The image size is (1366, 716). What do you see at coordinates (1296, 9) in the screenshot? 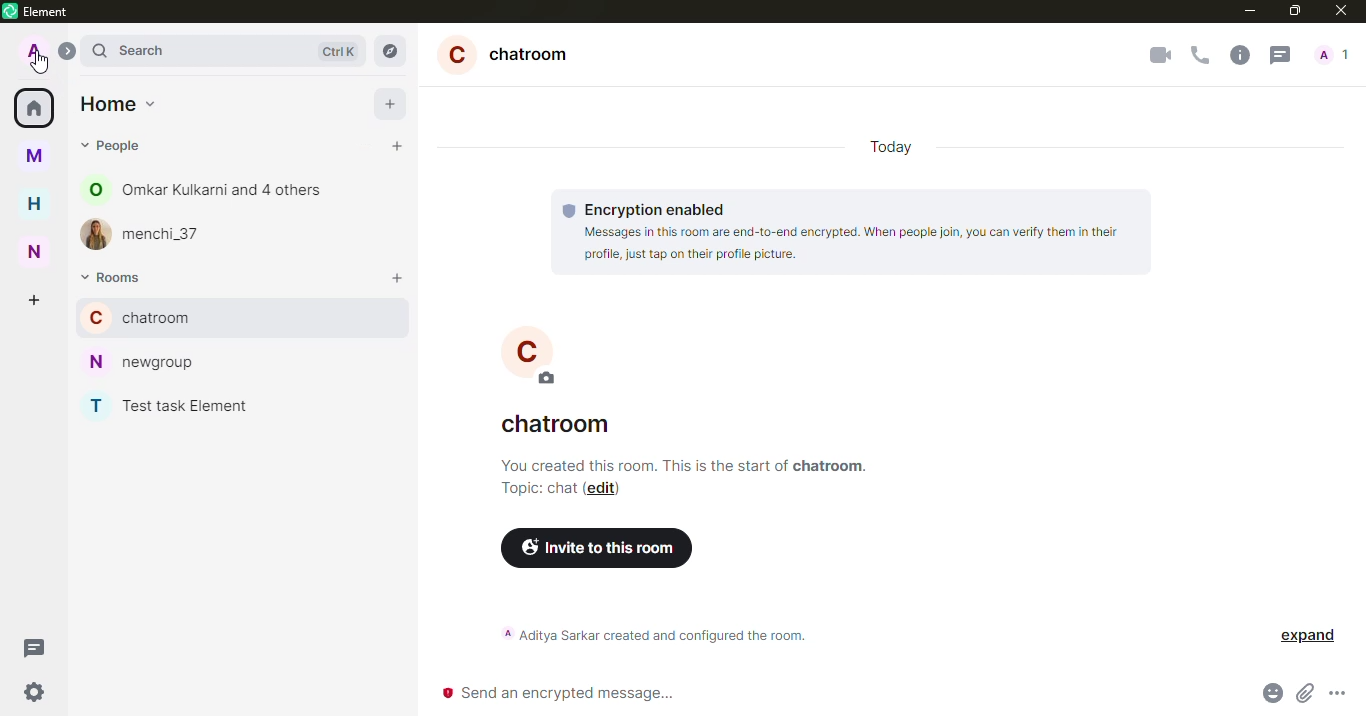
I see `maximize` at bounding box center [1296, 9].